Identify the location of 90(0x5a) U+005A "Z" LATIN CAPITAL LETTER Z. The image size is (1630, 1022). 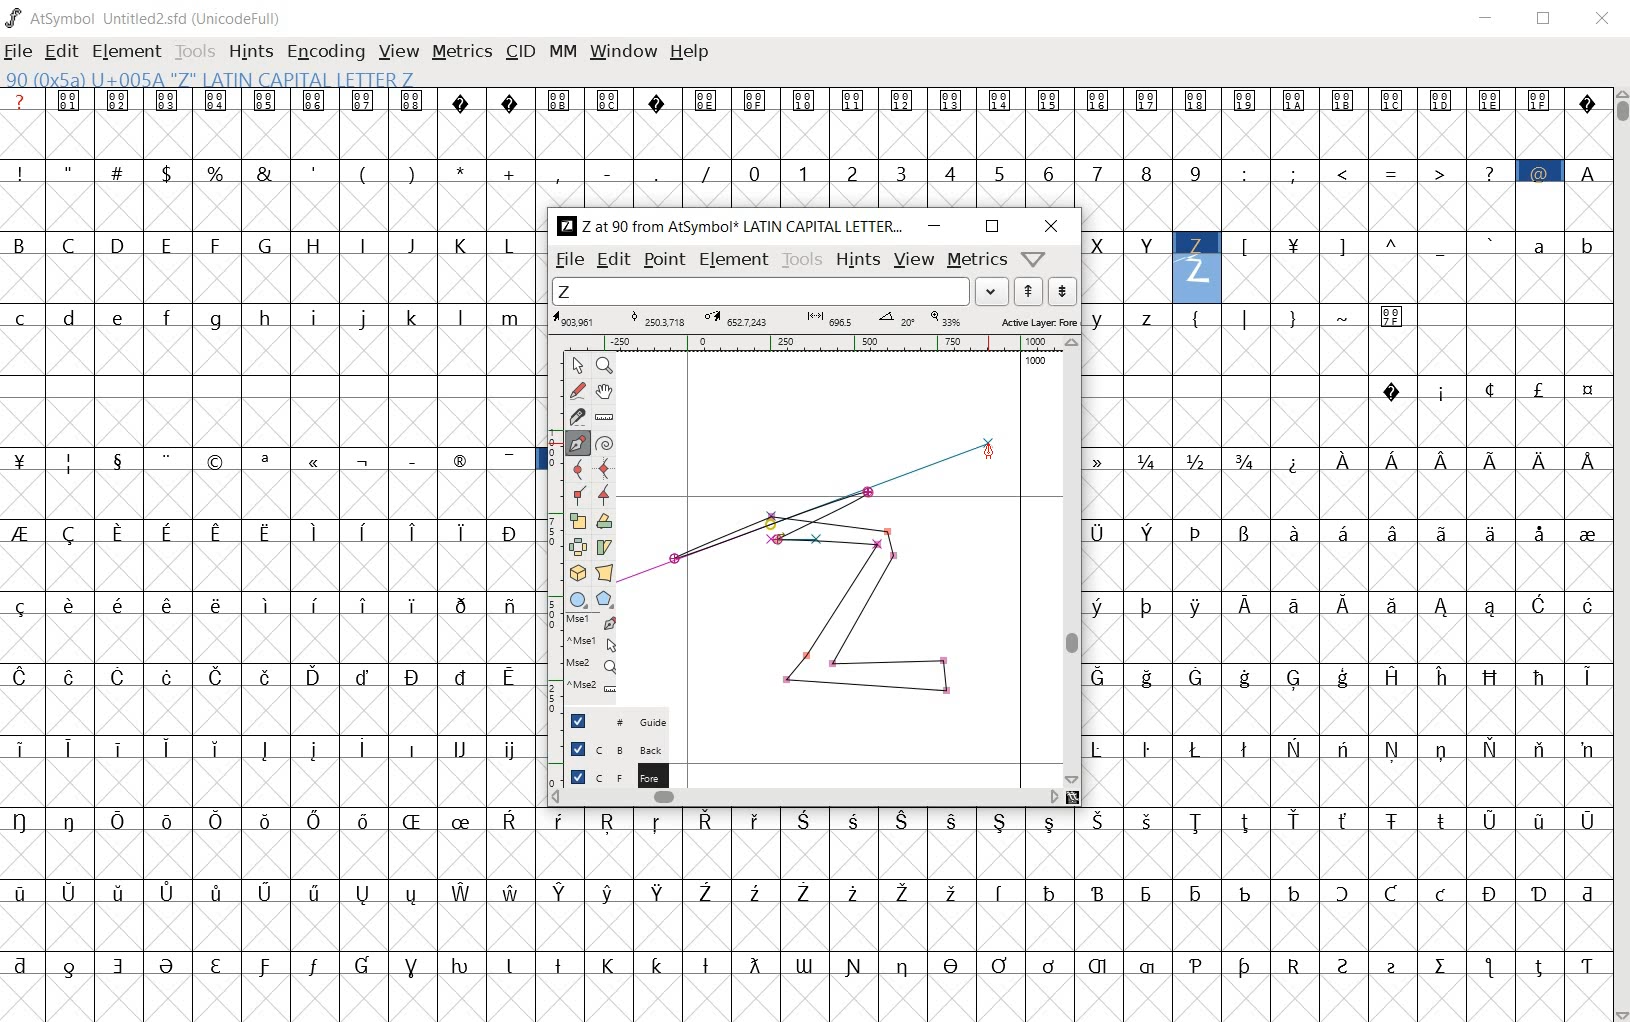
(209, 80).